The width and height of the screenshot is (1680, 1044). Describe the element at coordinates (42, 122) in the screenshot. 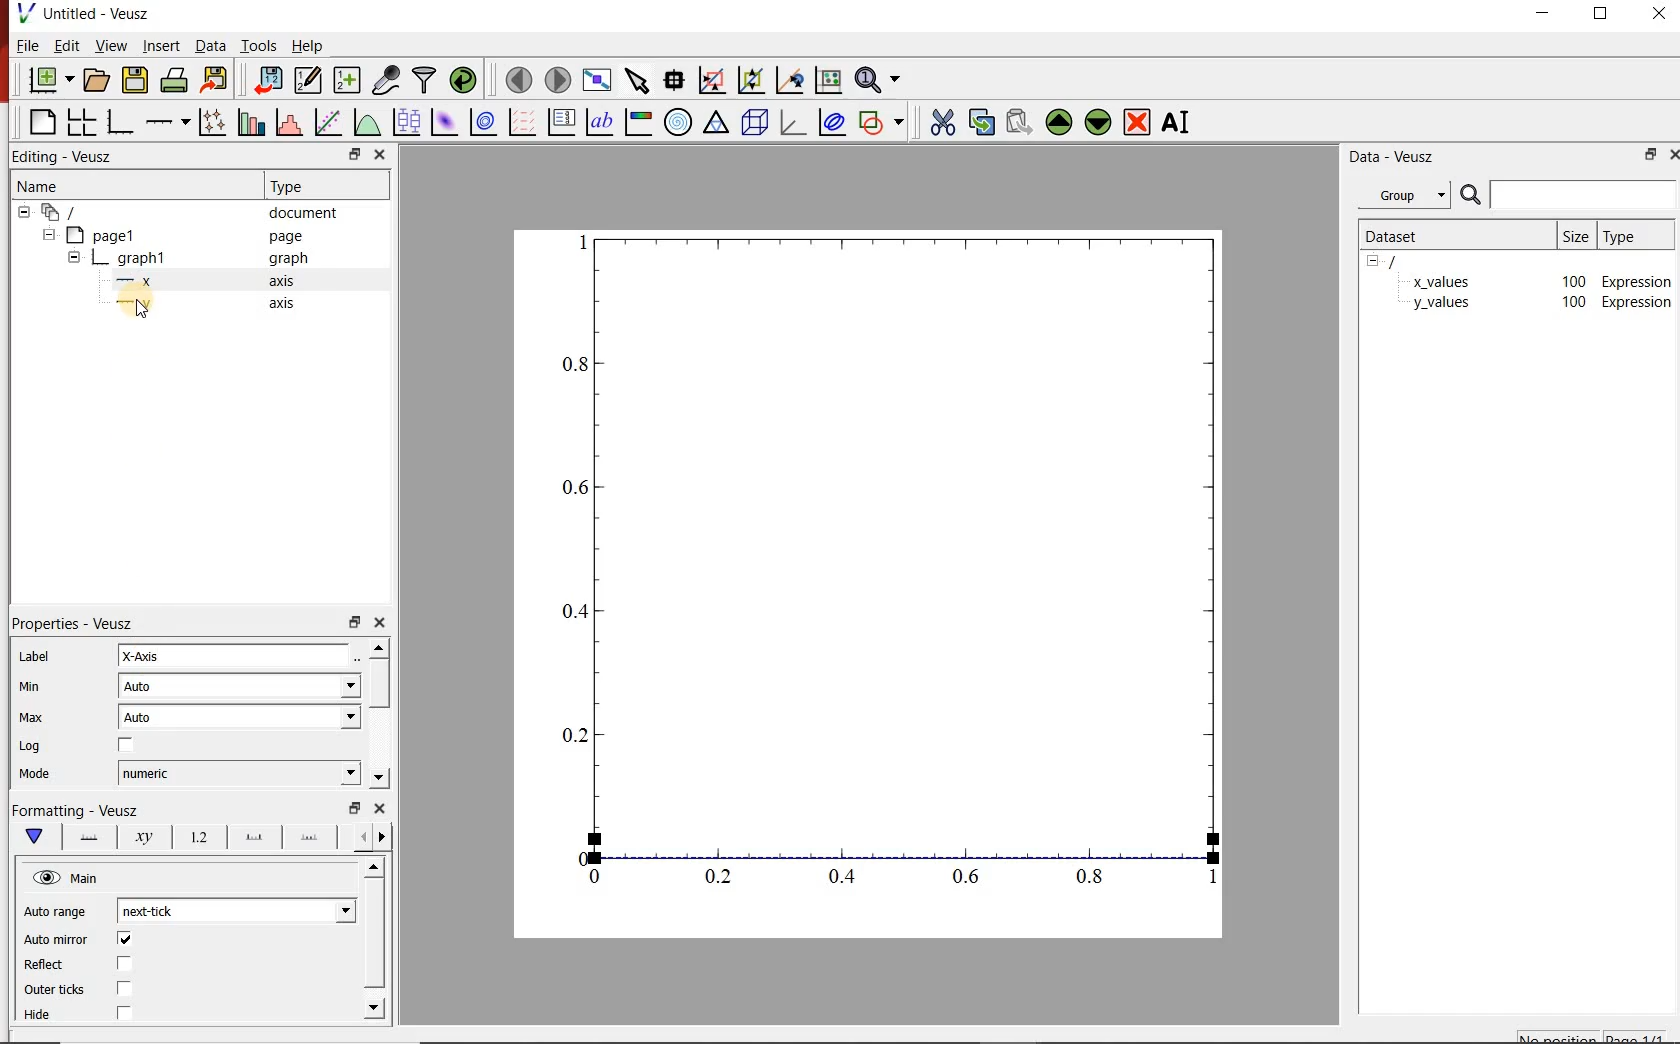

I see `blank page` at that location.